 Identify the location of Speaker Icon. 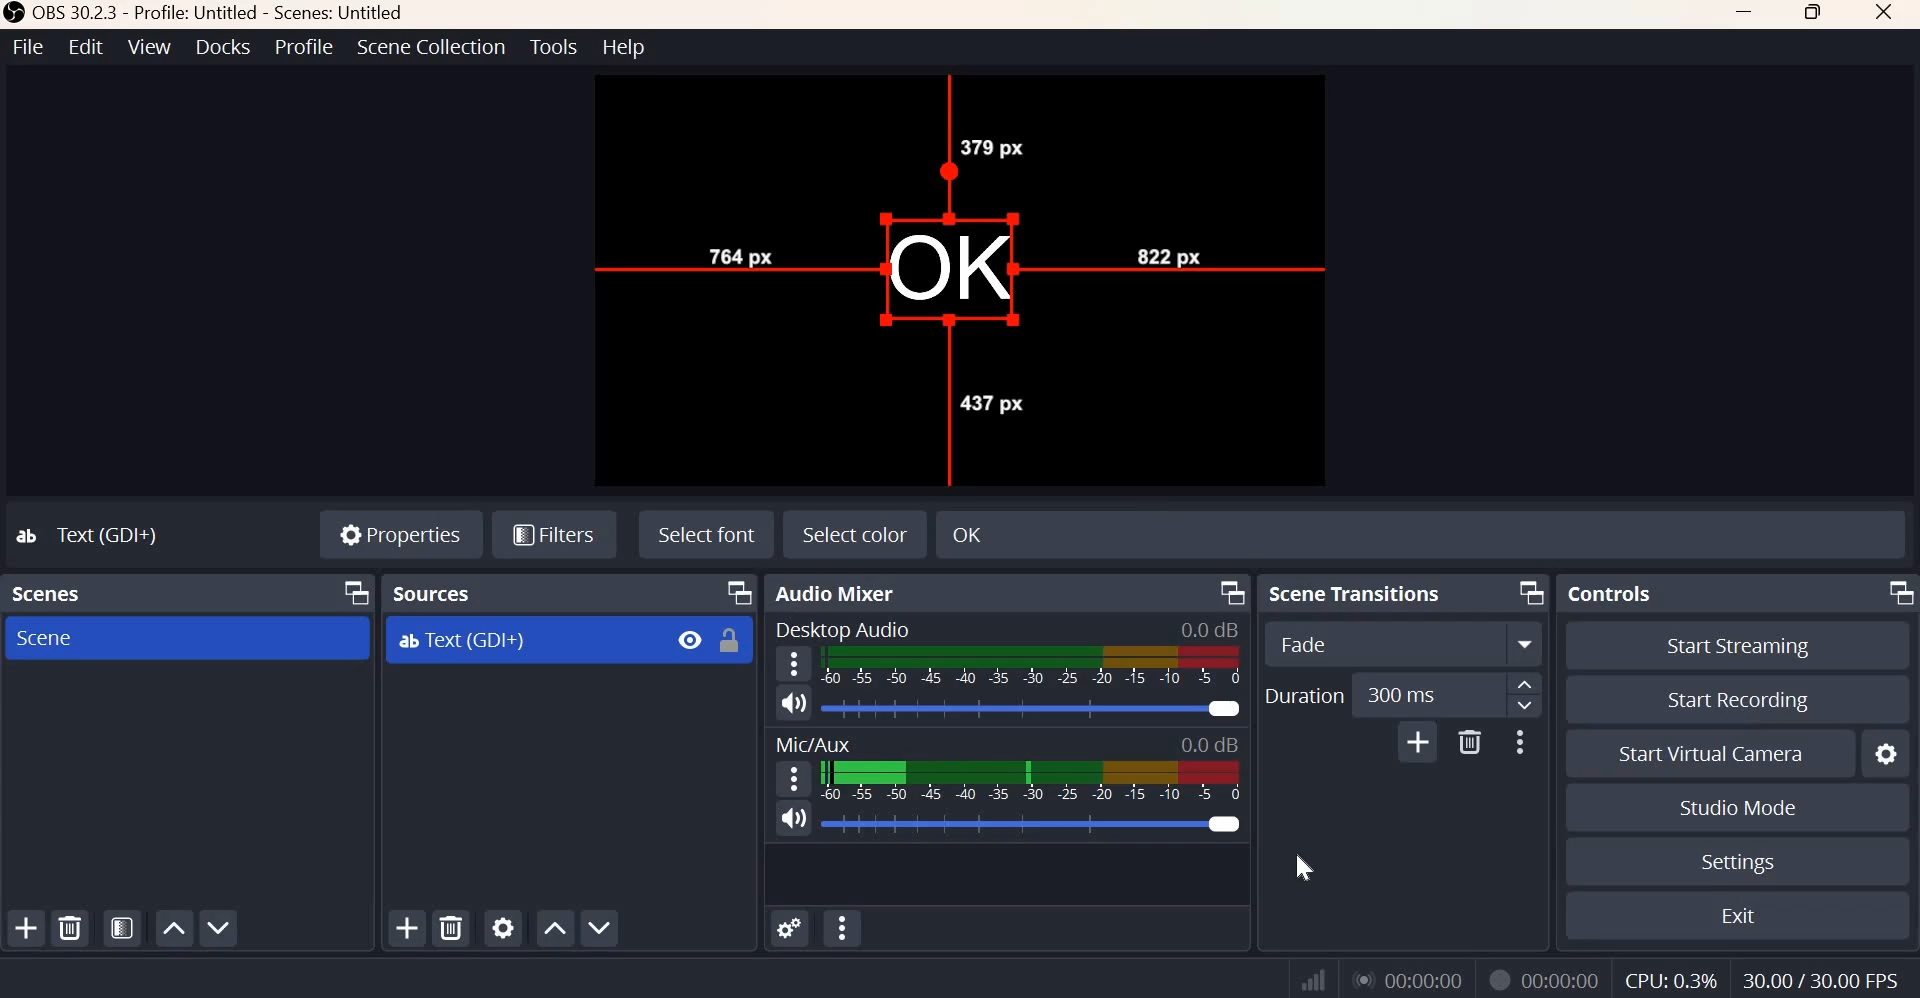
(794, 702).